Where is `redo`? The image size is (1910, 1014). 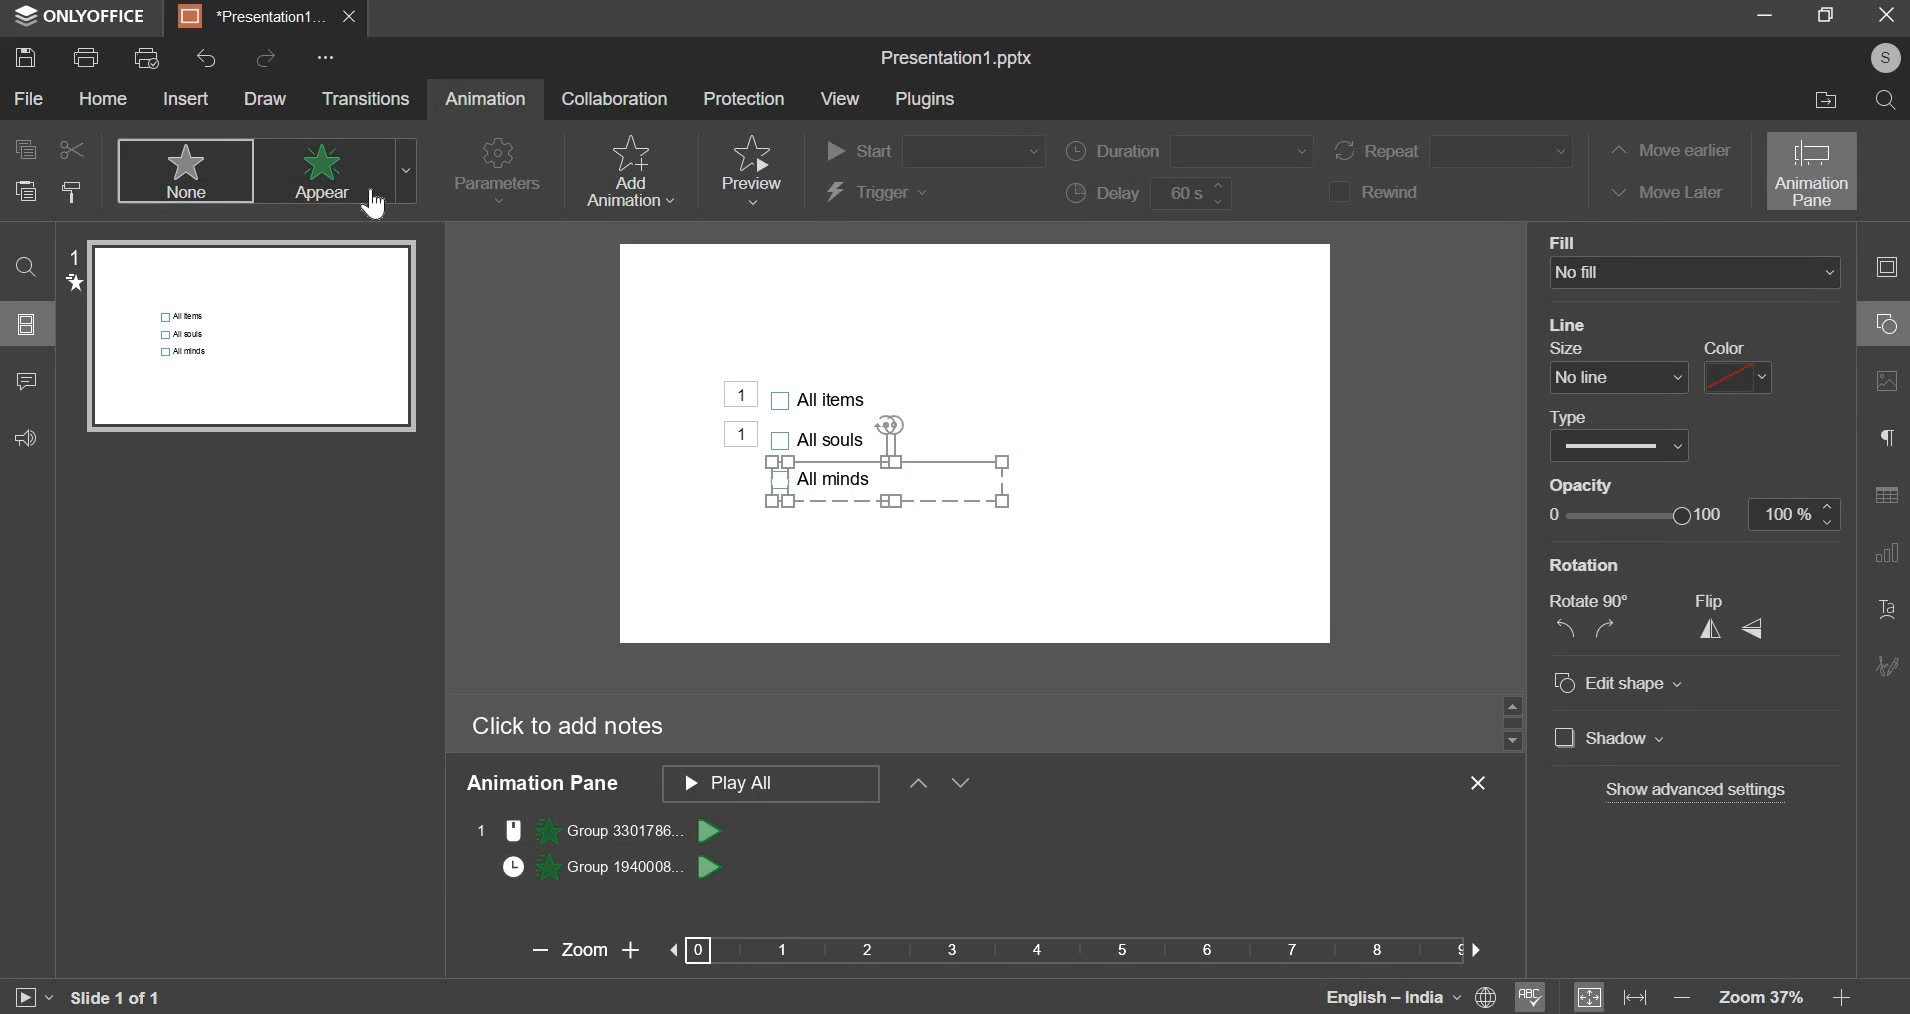
redo is located at coordinates (264, 56).